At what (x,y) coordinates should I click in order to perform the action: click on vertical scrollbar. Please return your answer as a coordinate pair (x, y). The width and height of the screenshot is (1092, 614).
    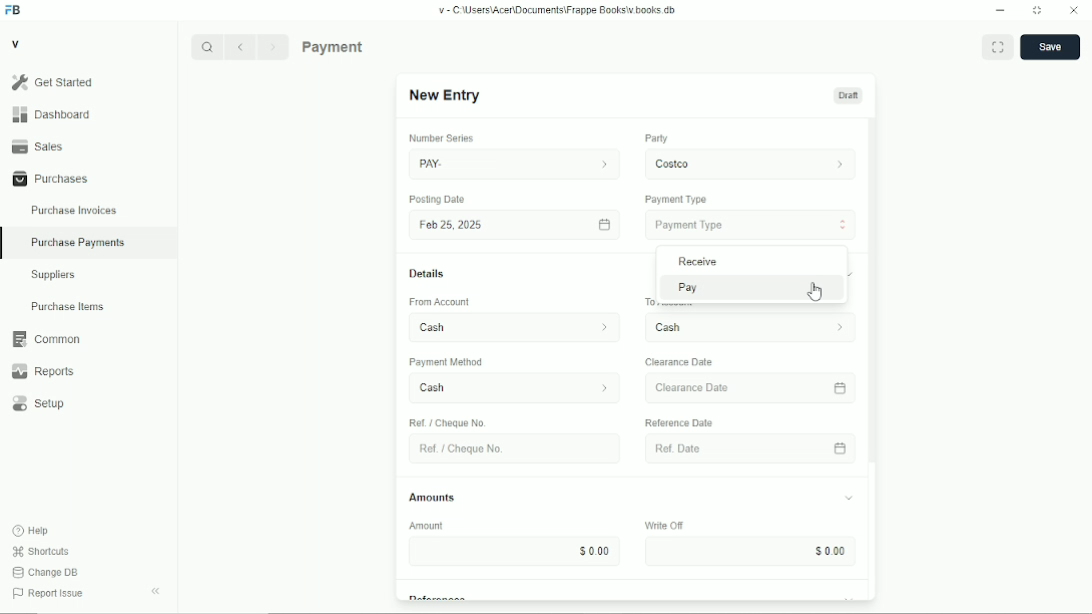
    Looking at the image, I should click on (871, 293).